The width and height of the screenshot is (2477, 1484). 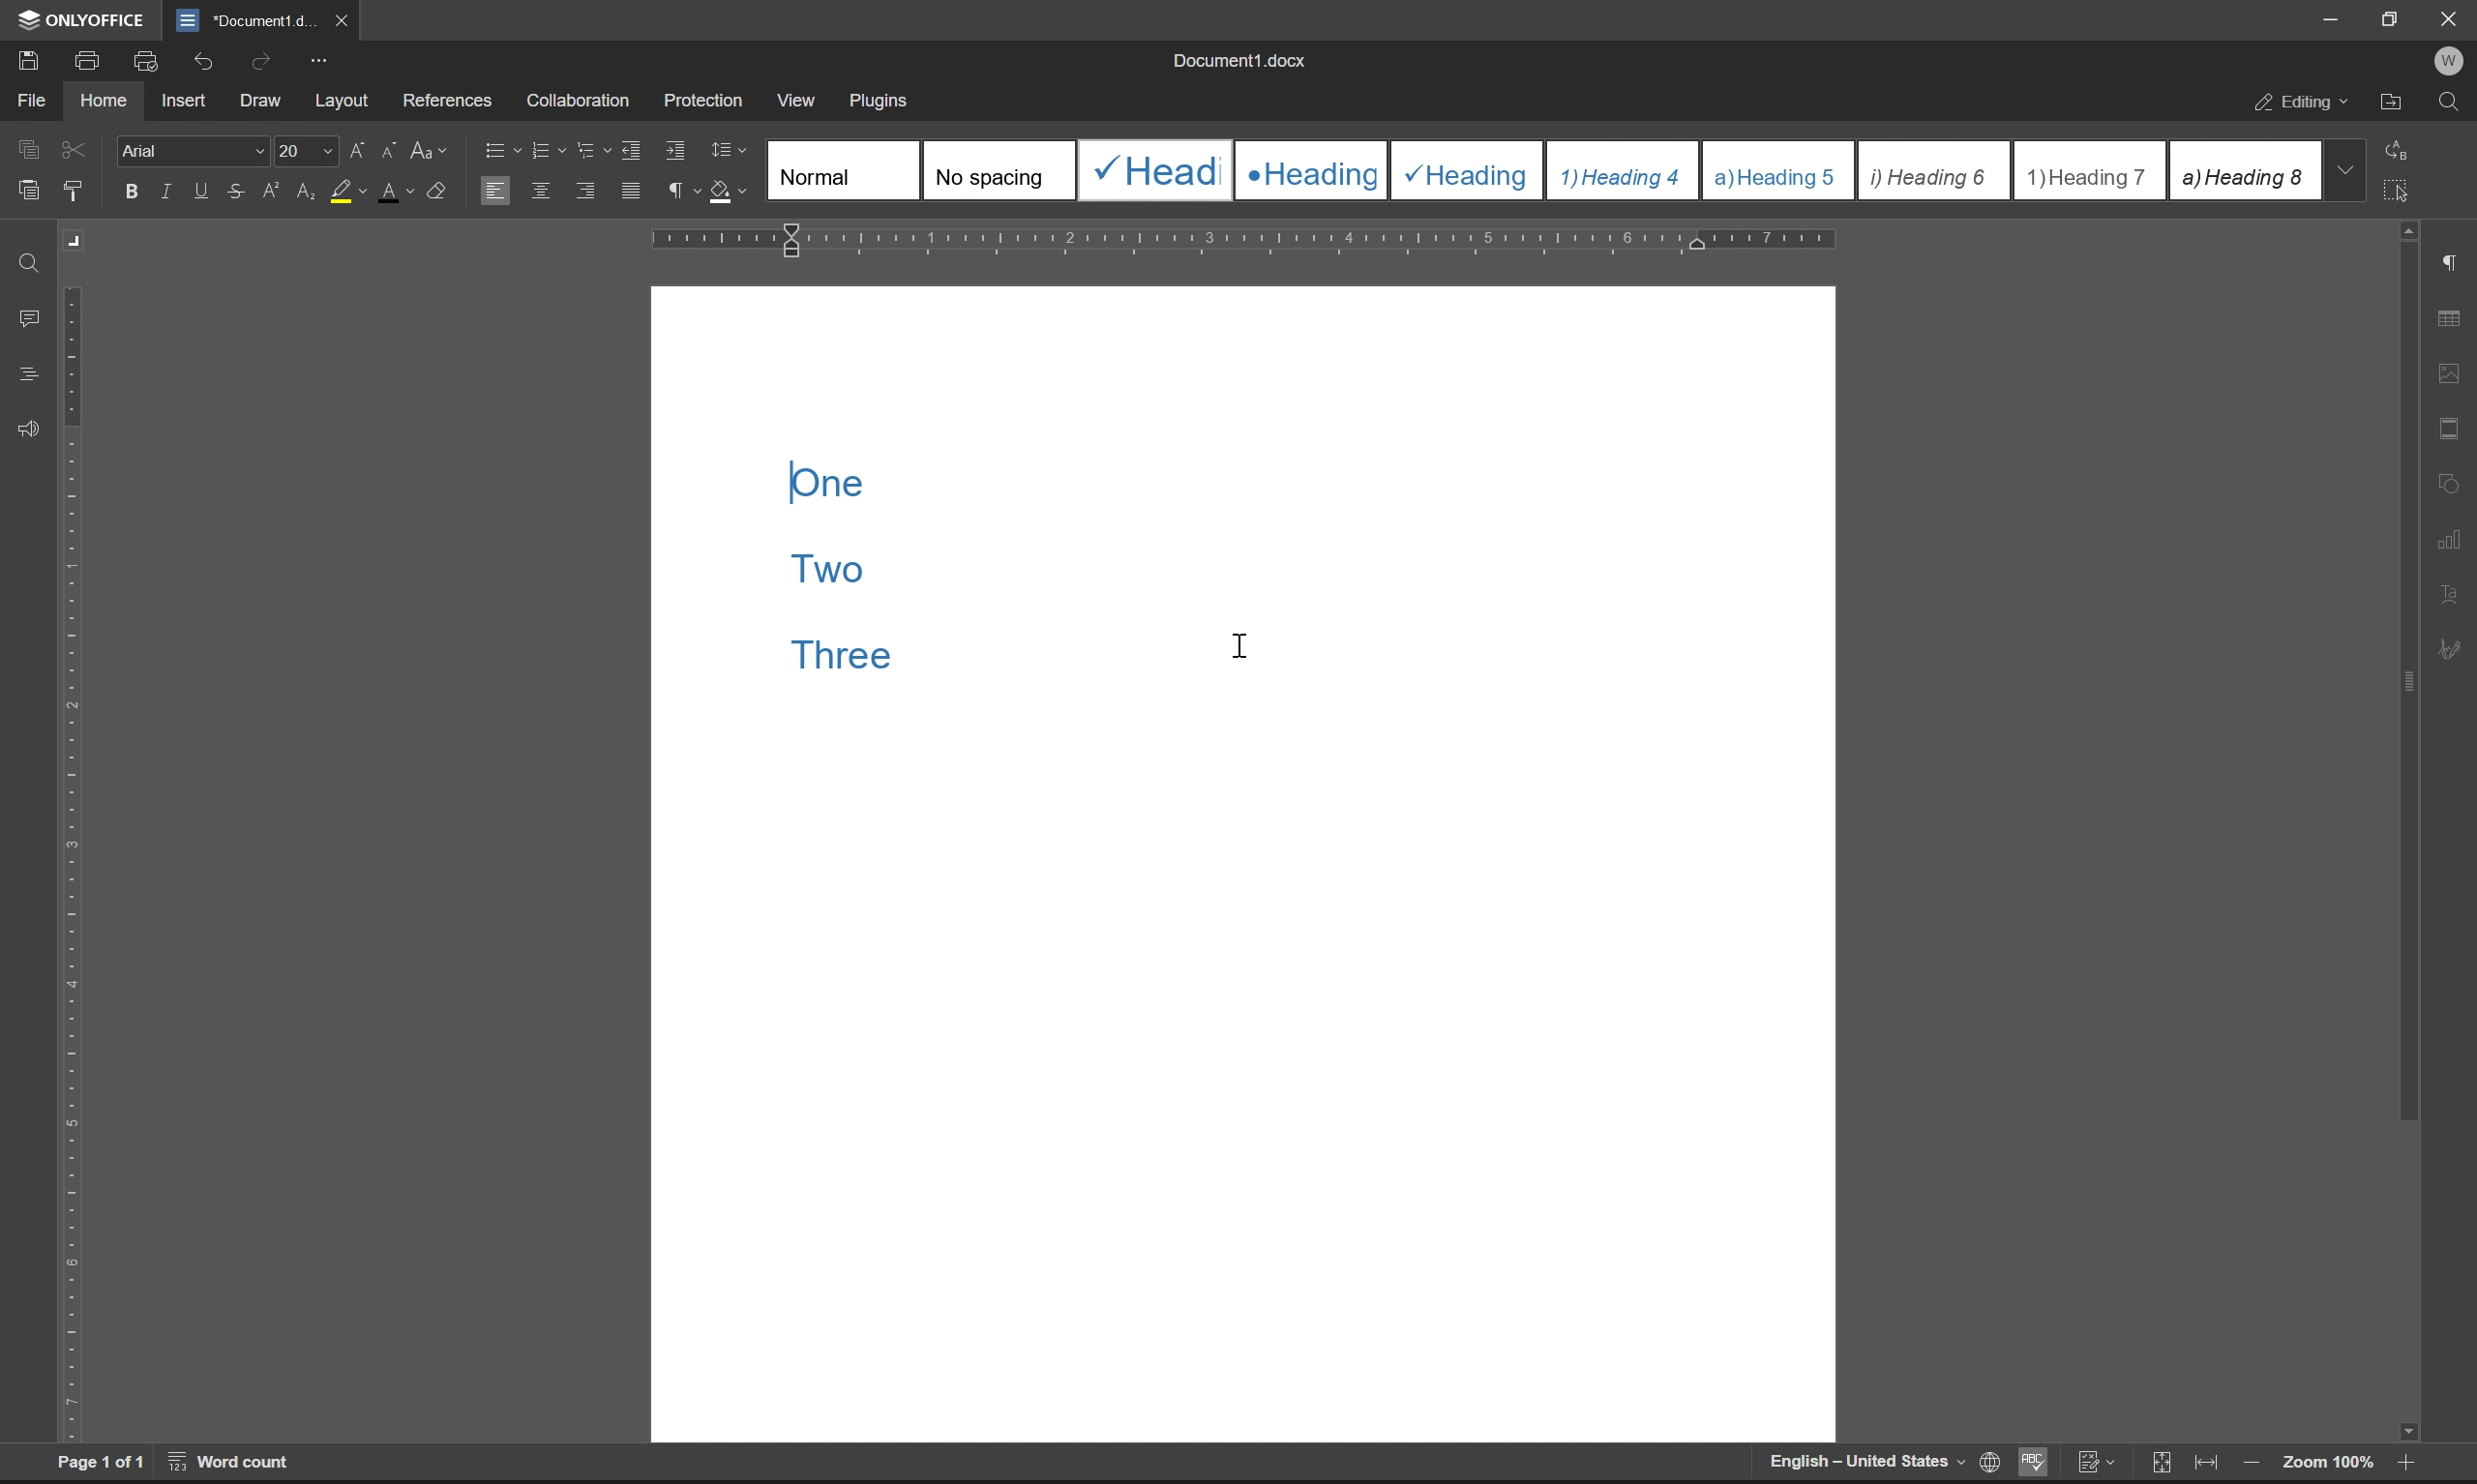 What do you see at coordinates (633, 191) in the screenshot?
I see `justified` at bounding box center [633, 191].